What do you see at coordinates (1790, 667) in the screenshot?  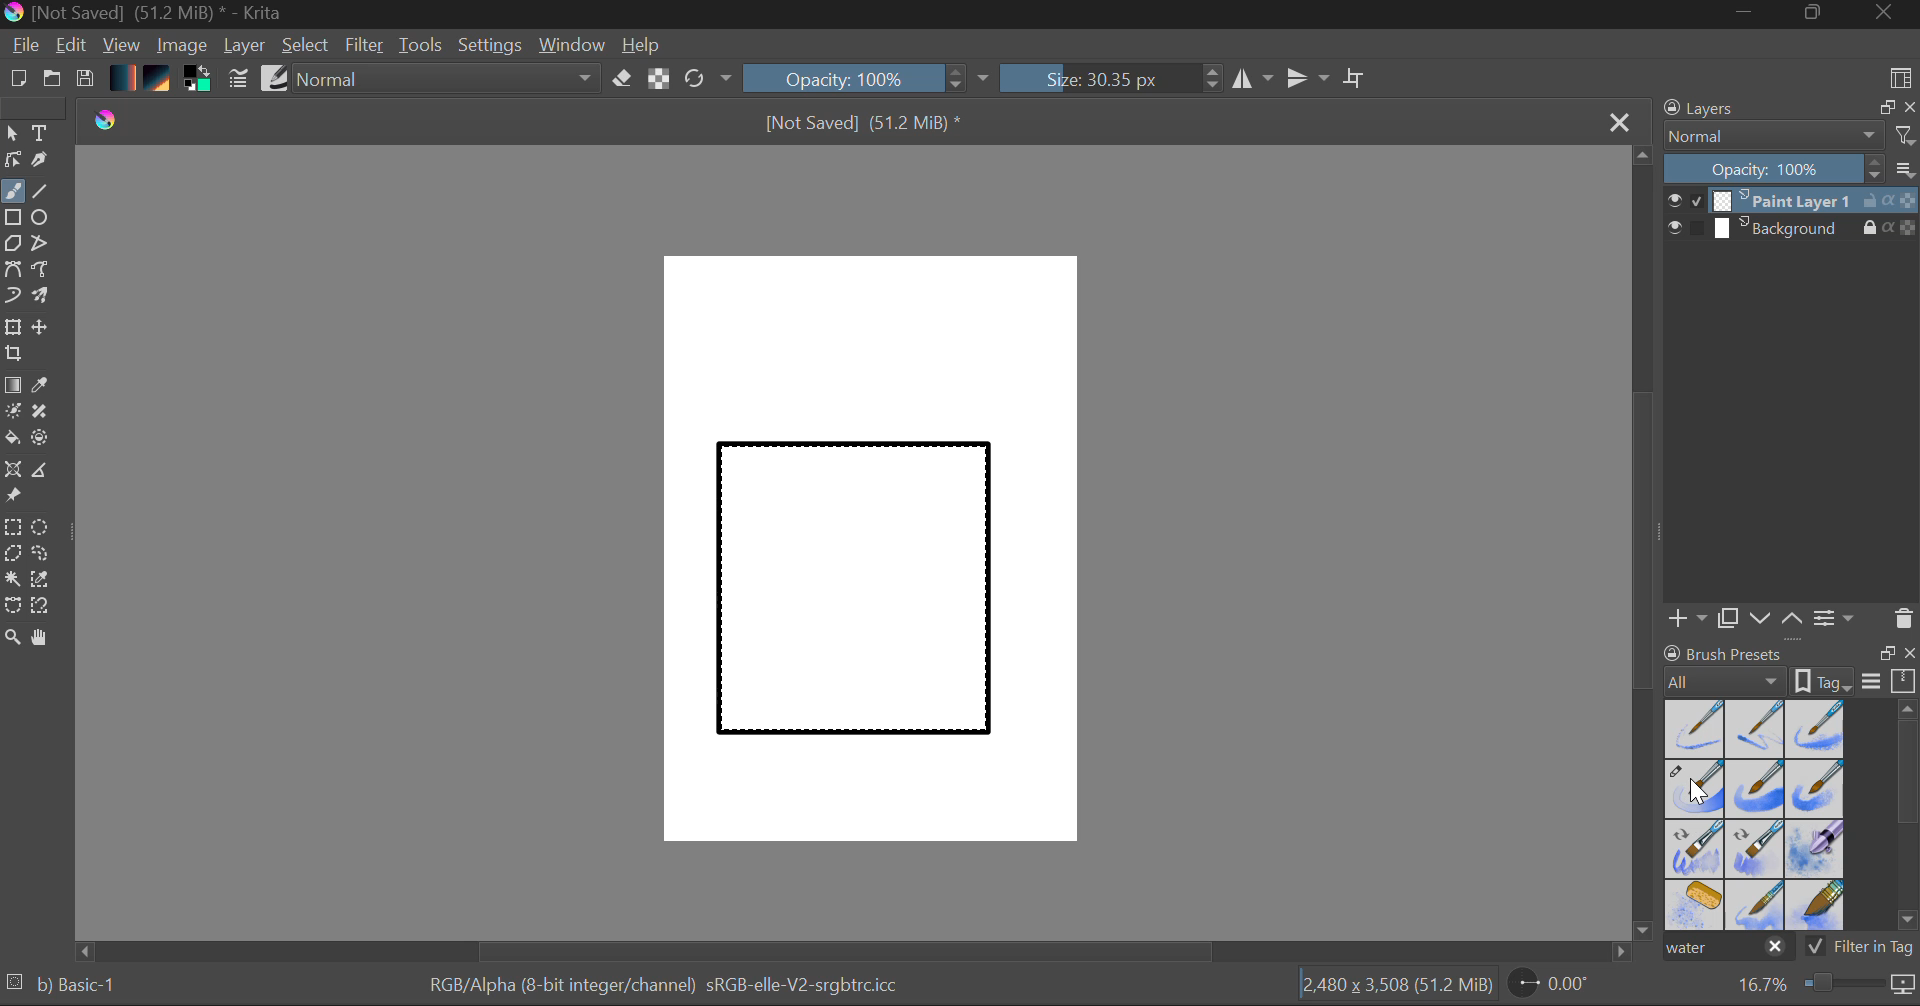 I see `Brush presets docket` at bounding box center [1790, 667].